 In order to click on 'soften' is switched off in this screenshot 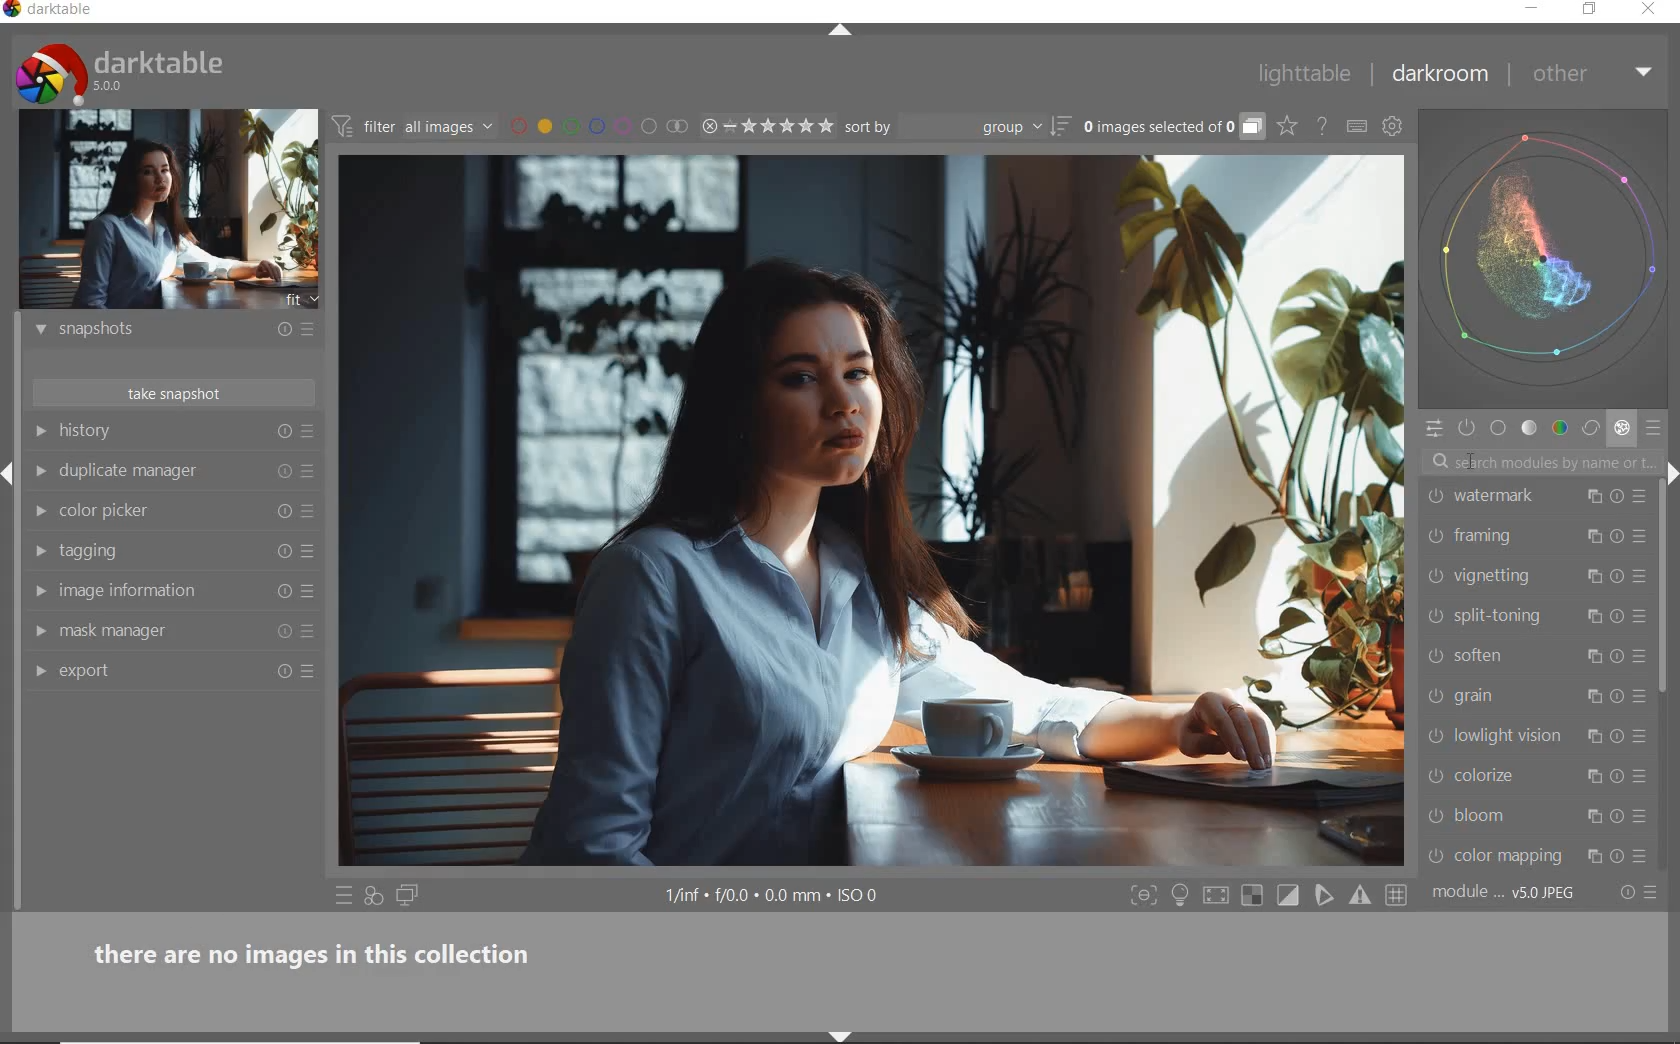, I will do `click(1431, 655)`.